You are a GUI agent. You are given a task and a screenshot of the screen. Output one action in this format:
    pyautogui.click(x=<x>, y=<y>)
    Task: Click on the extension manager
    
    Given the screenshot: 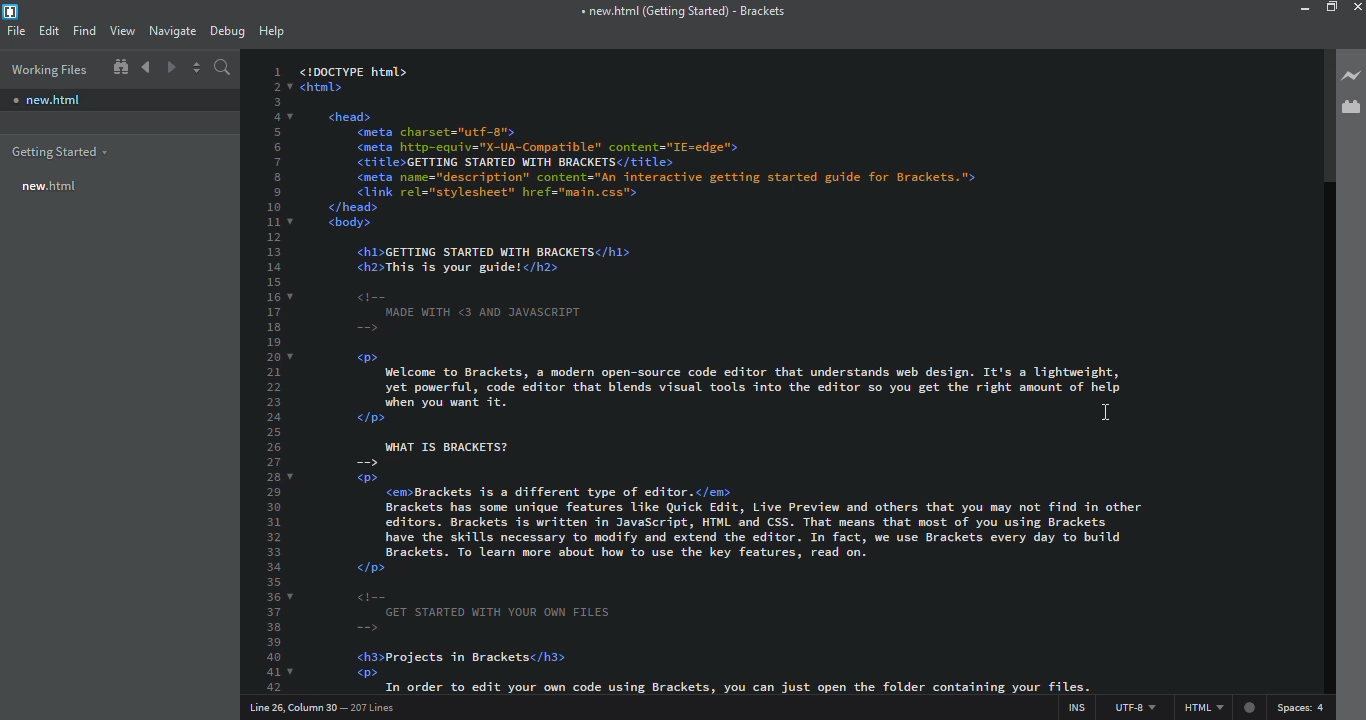 What is the action you would take?
    pyautogui.click(x=1350, y=106)
    